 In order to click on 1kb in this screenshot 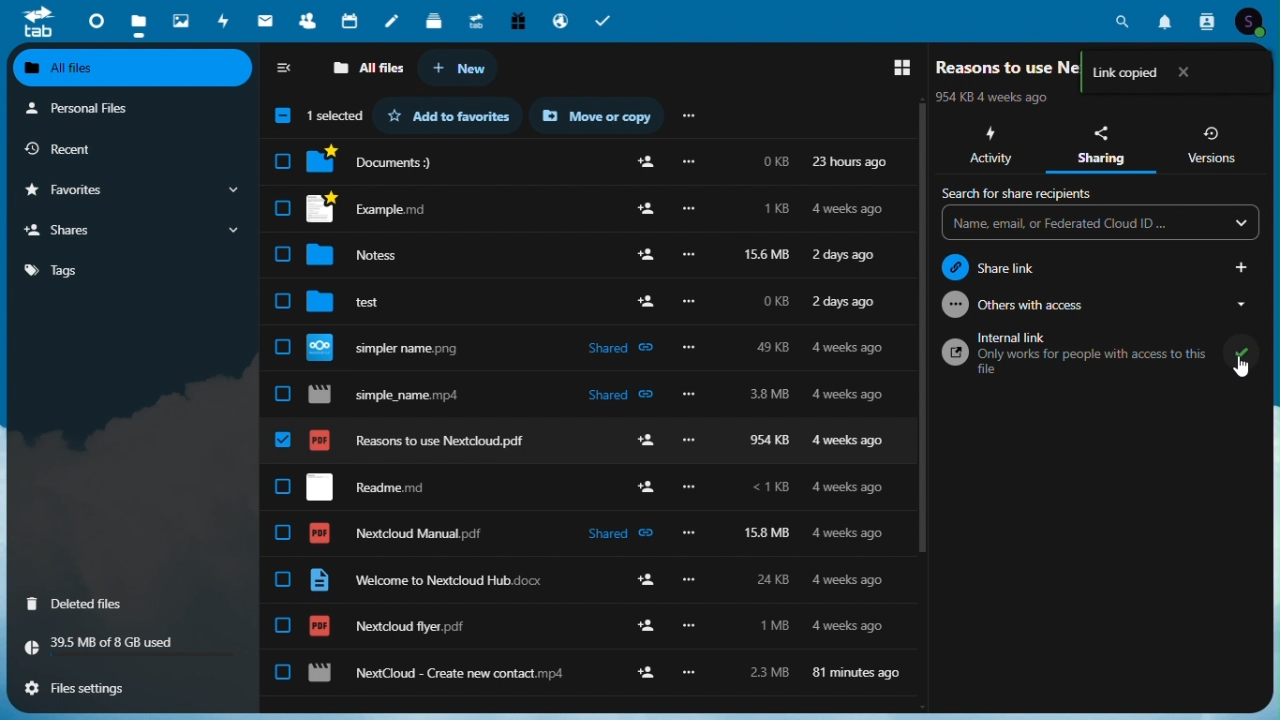, I will do `click(780, 208)`.